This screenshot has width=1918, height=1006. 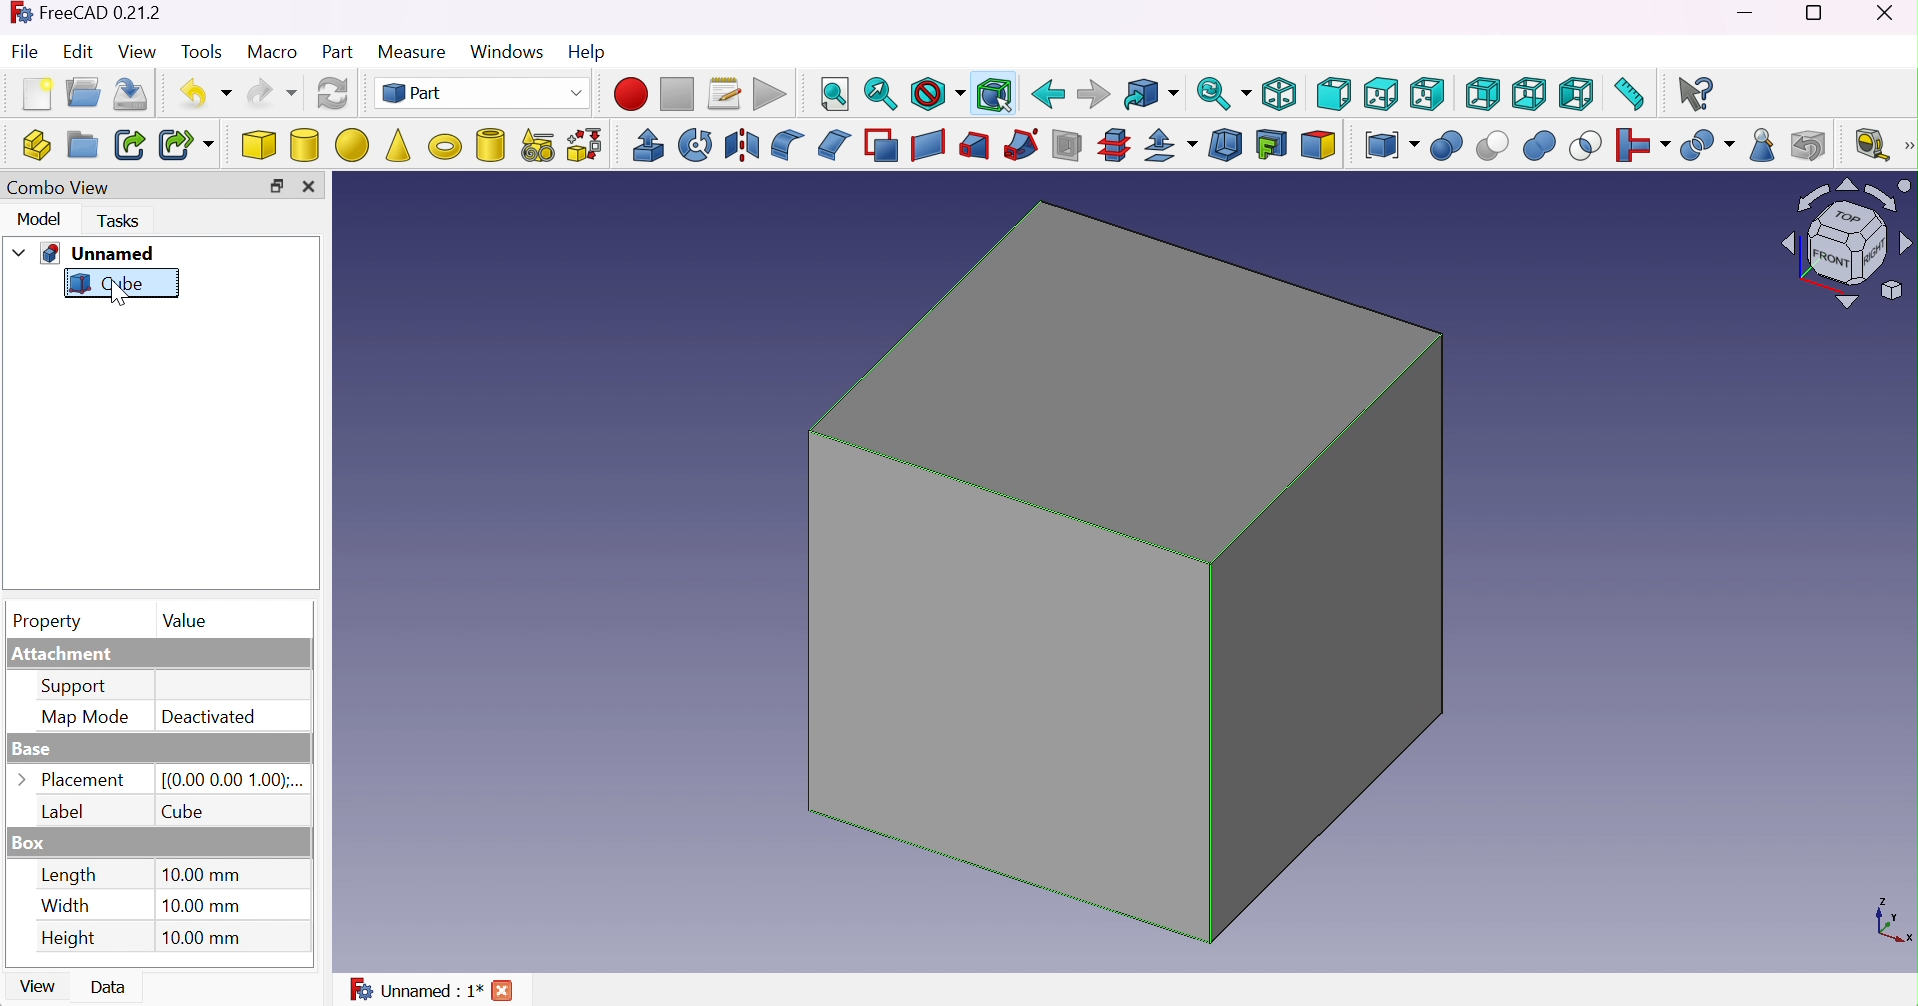 I want to click on Cube, so click(x=107, y=285).